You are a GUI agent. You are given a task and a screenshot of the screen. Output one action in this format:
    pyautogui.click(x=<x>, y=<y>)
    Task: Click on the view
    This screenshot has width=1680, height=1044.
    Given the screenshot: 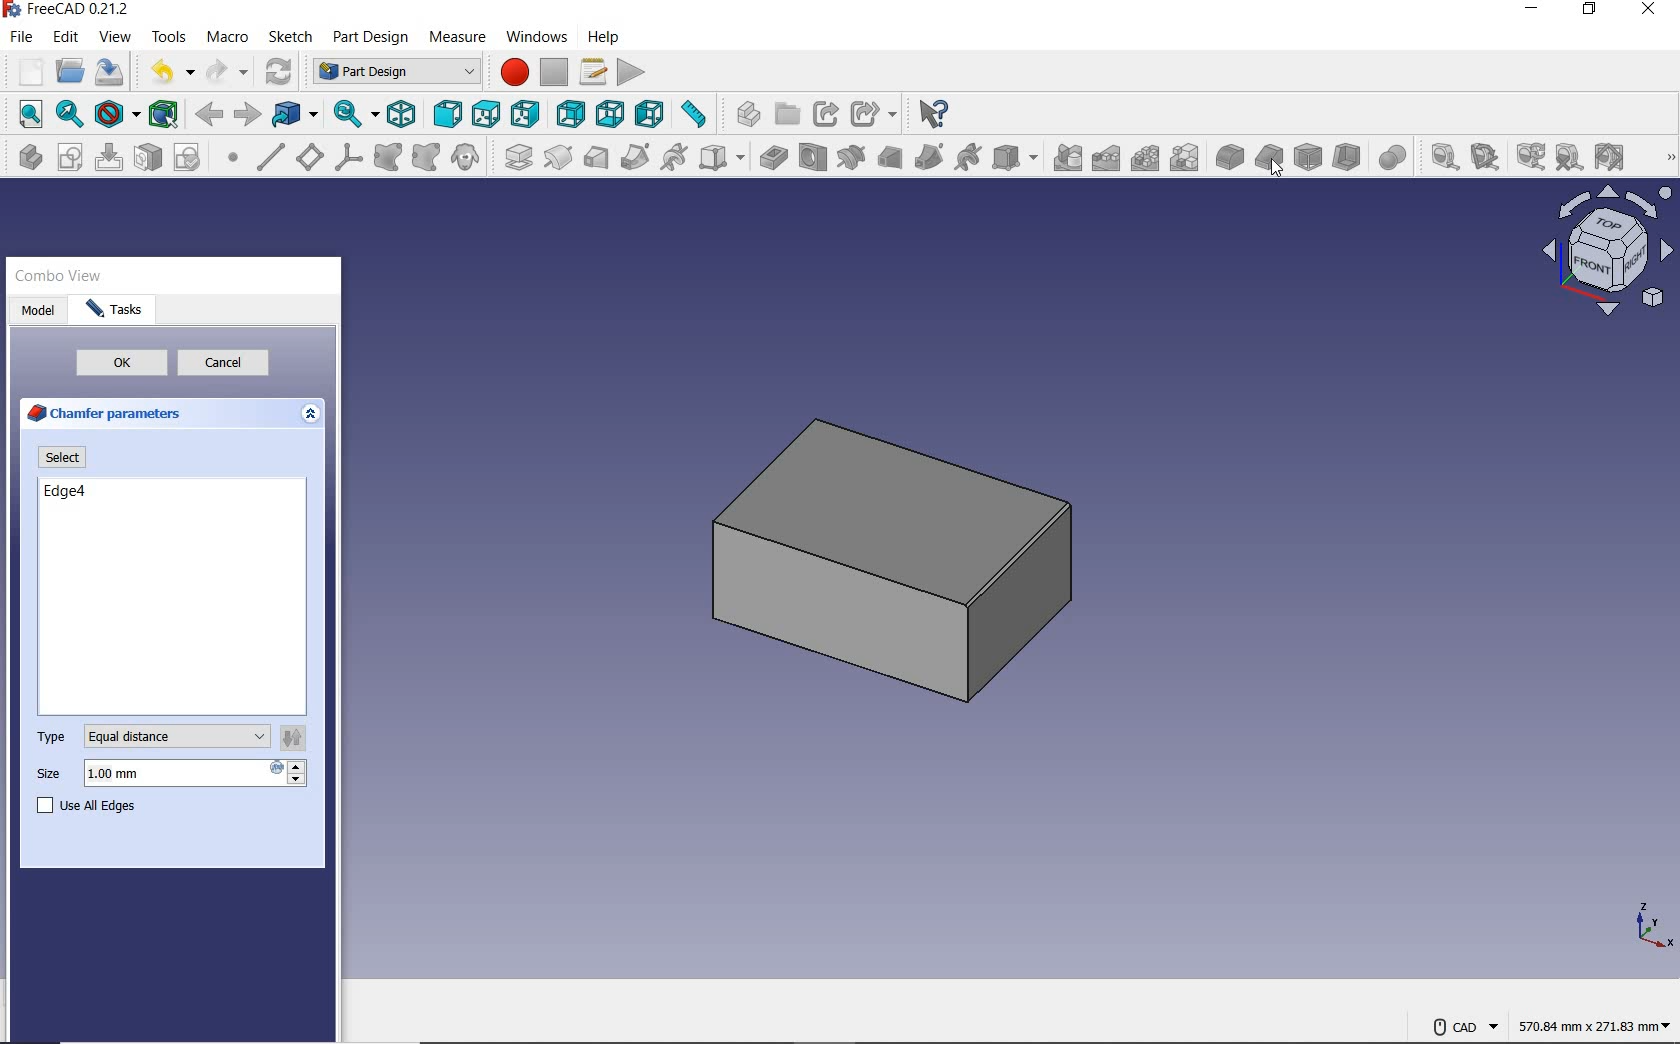 What is the action you would take?
    pyautogui.click(x=117, y=39)
    